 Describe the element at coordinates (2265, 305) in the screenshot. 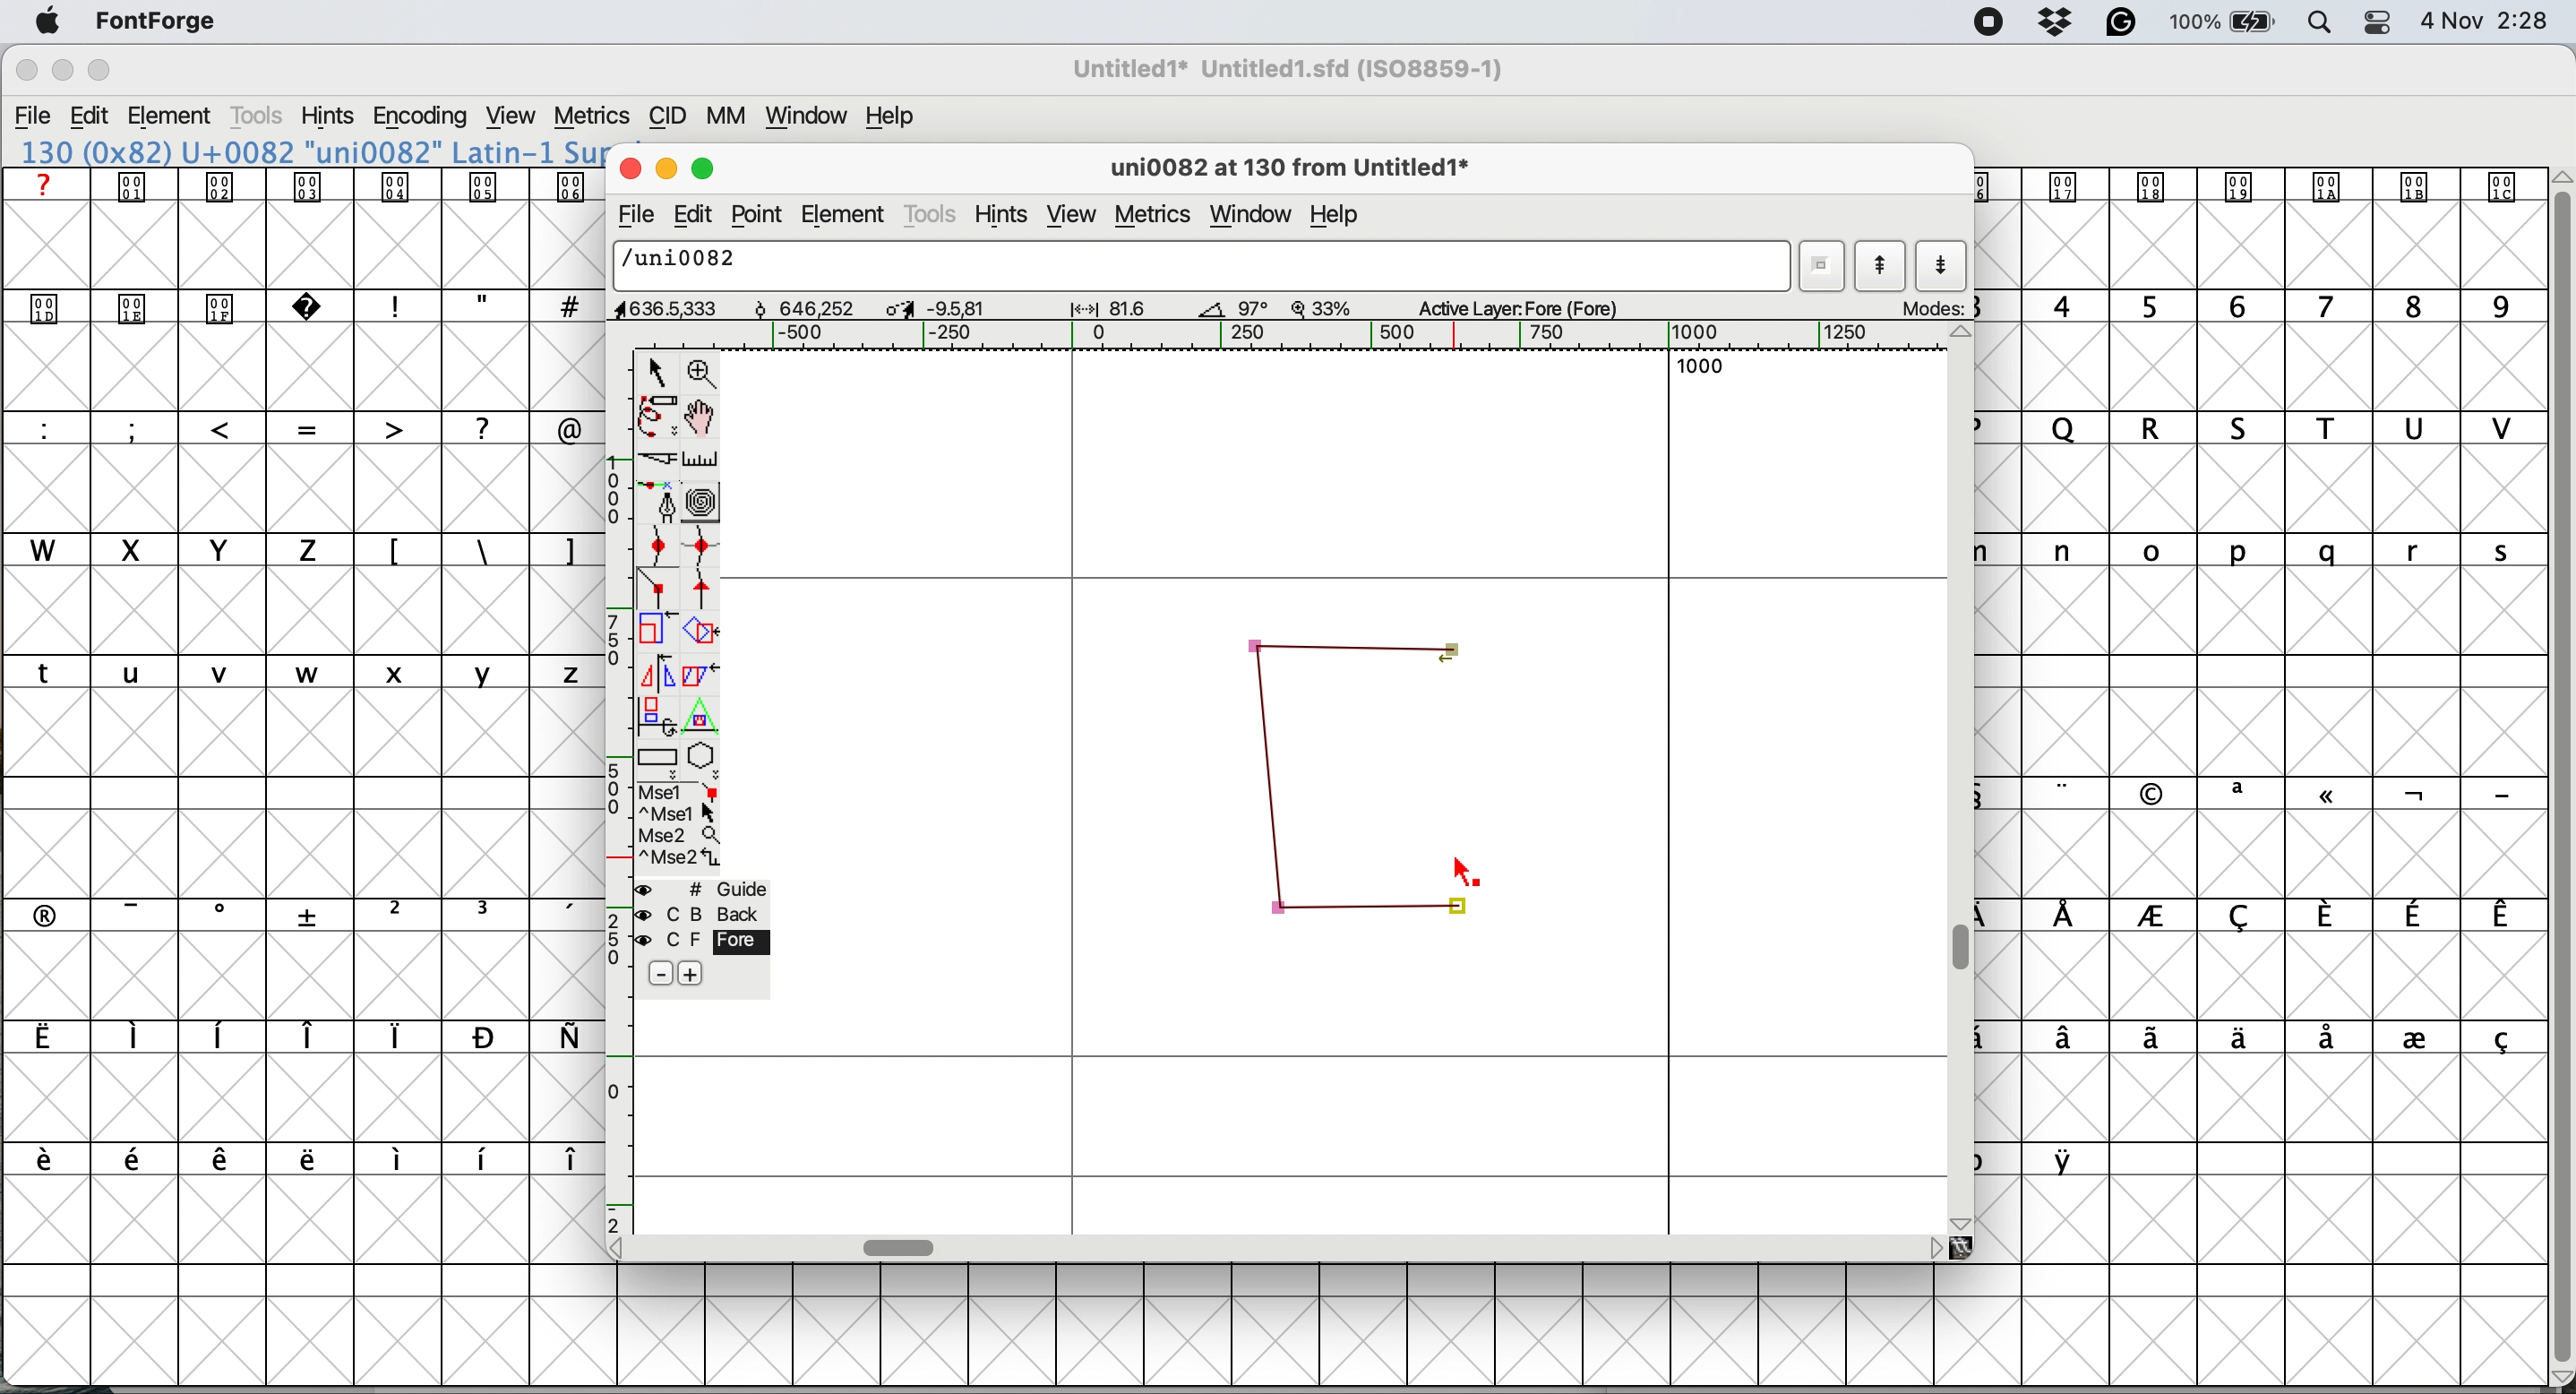

I see `numbers` at that location.